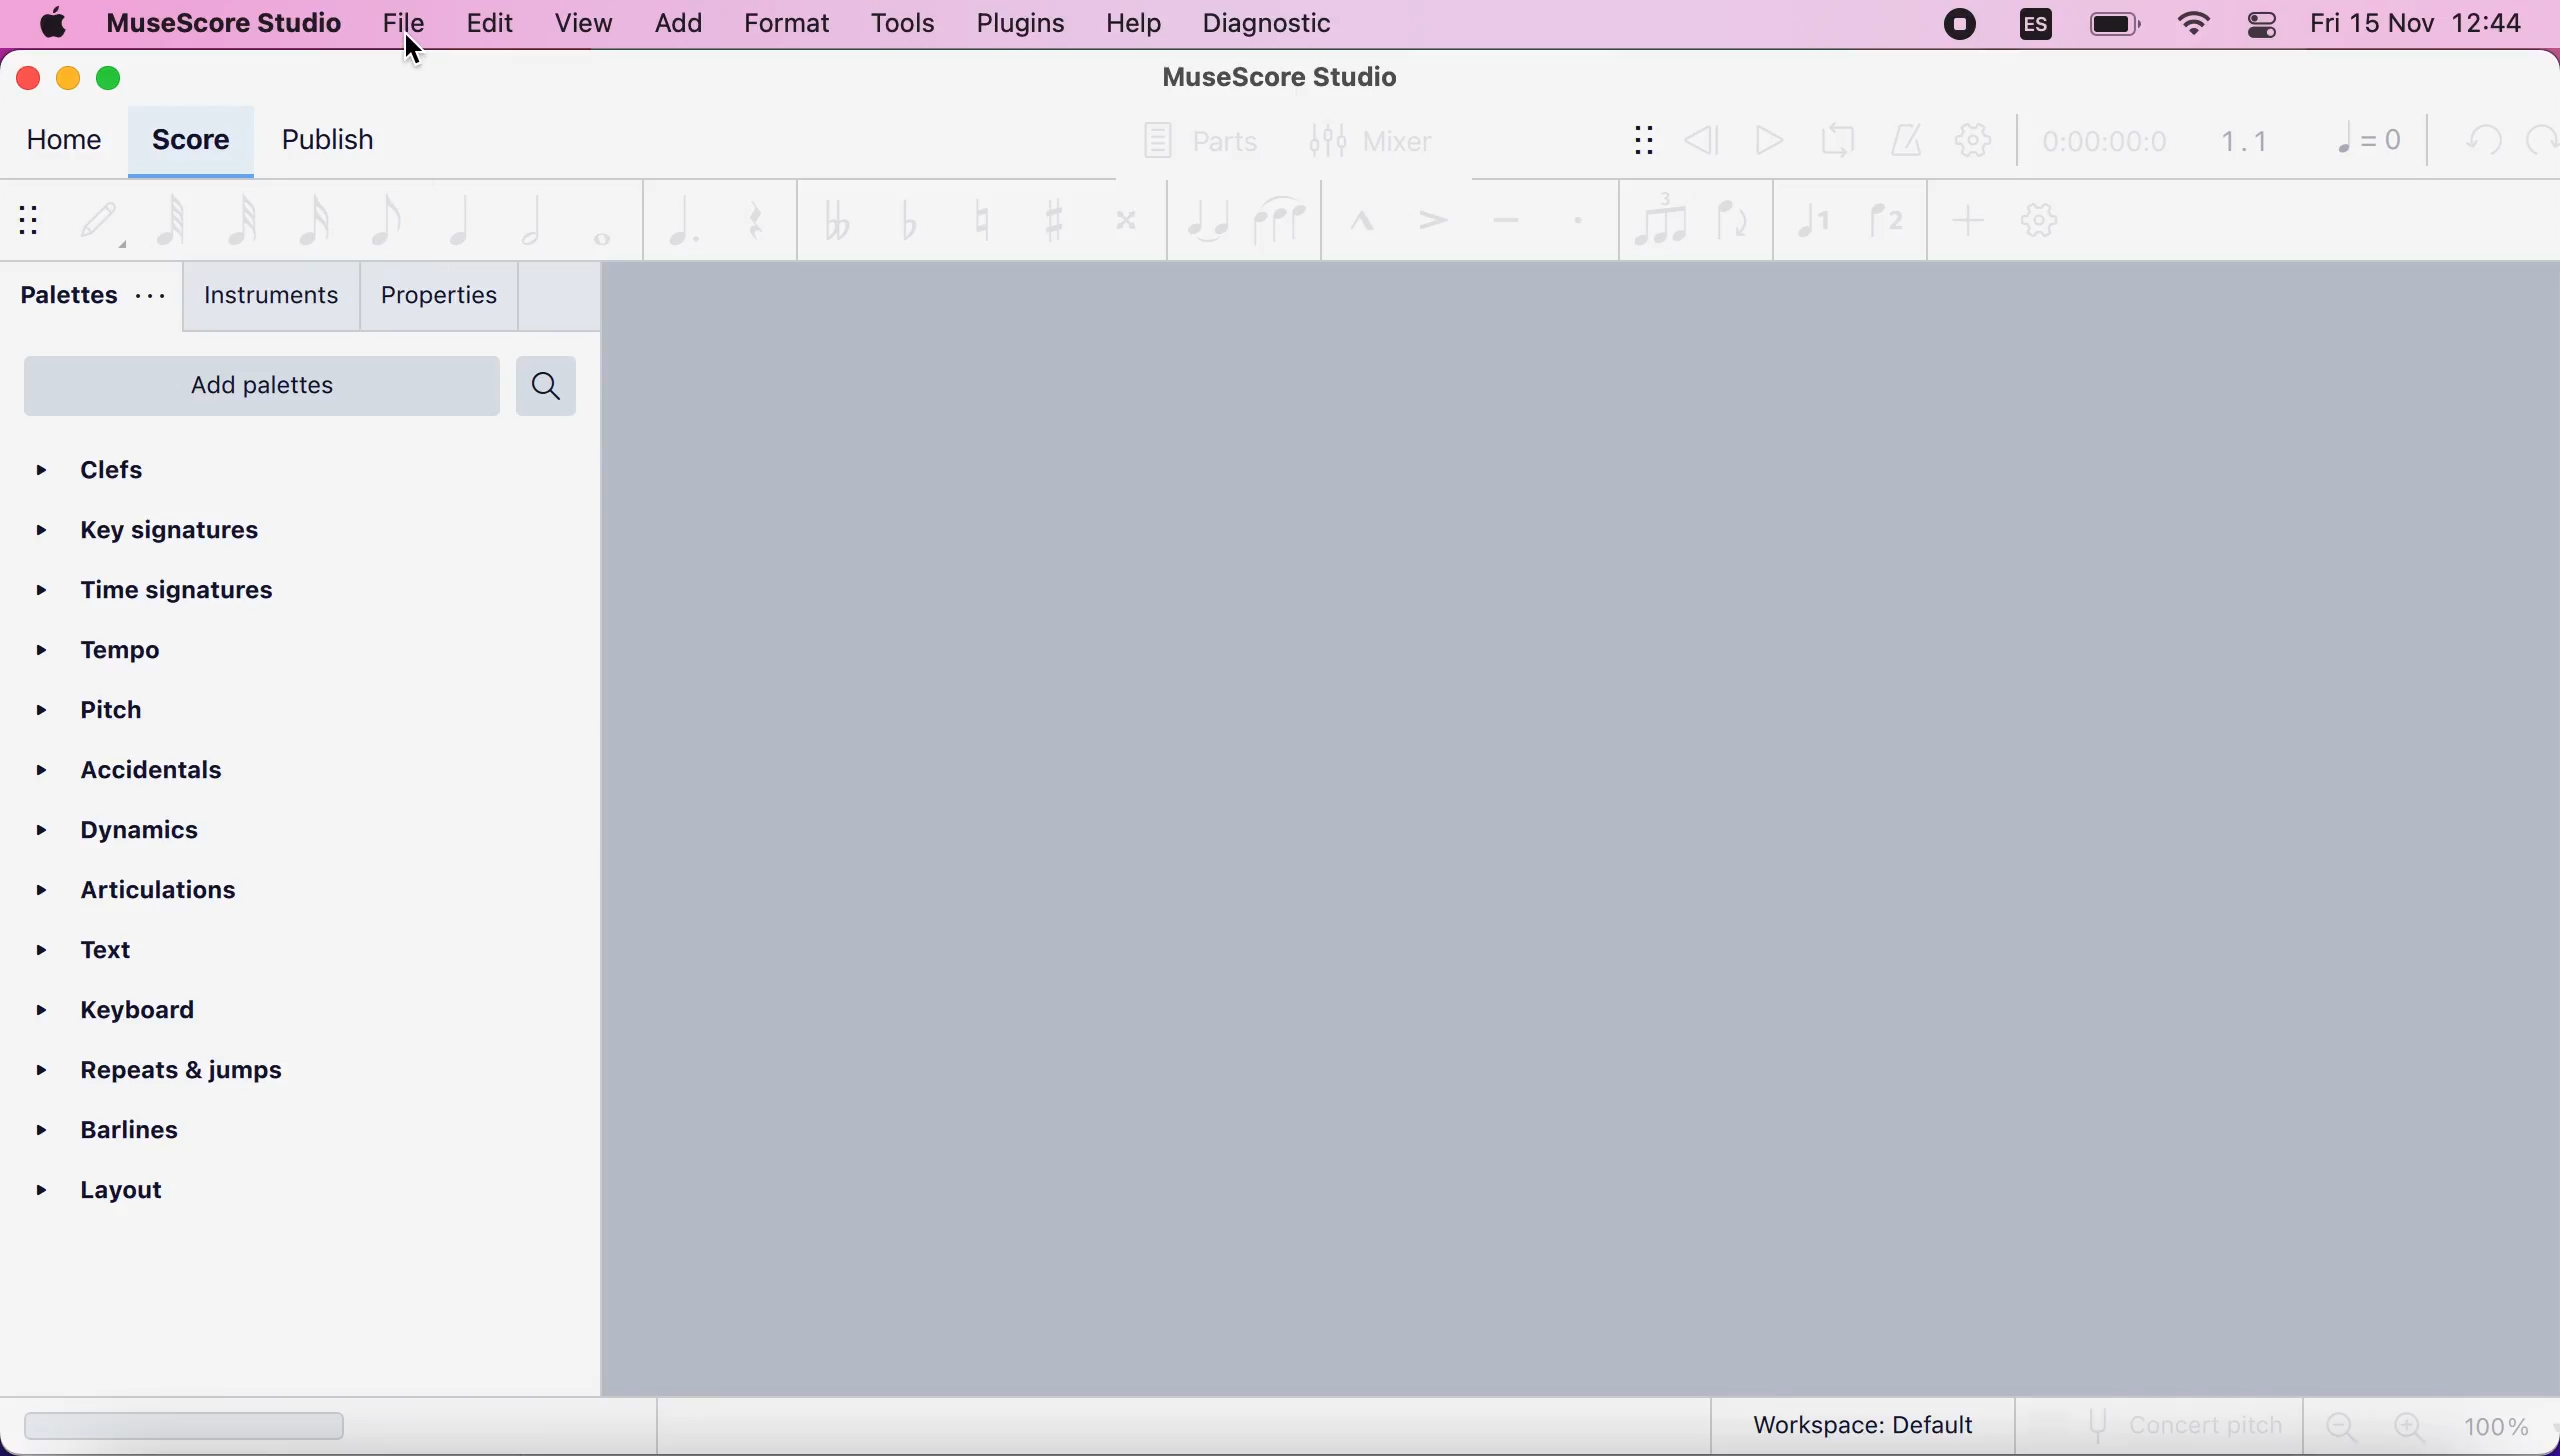 The height and width of the screenshot is (1456, 2560). I want to click on pitch, so click(104, 714).